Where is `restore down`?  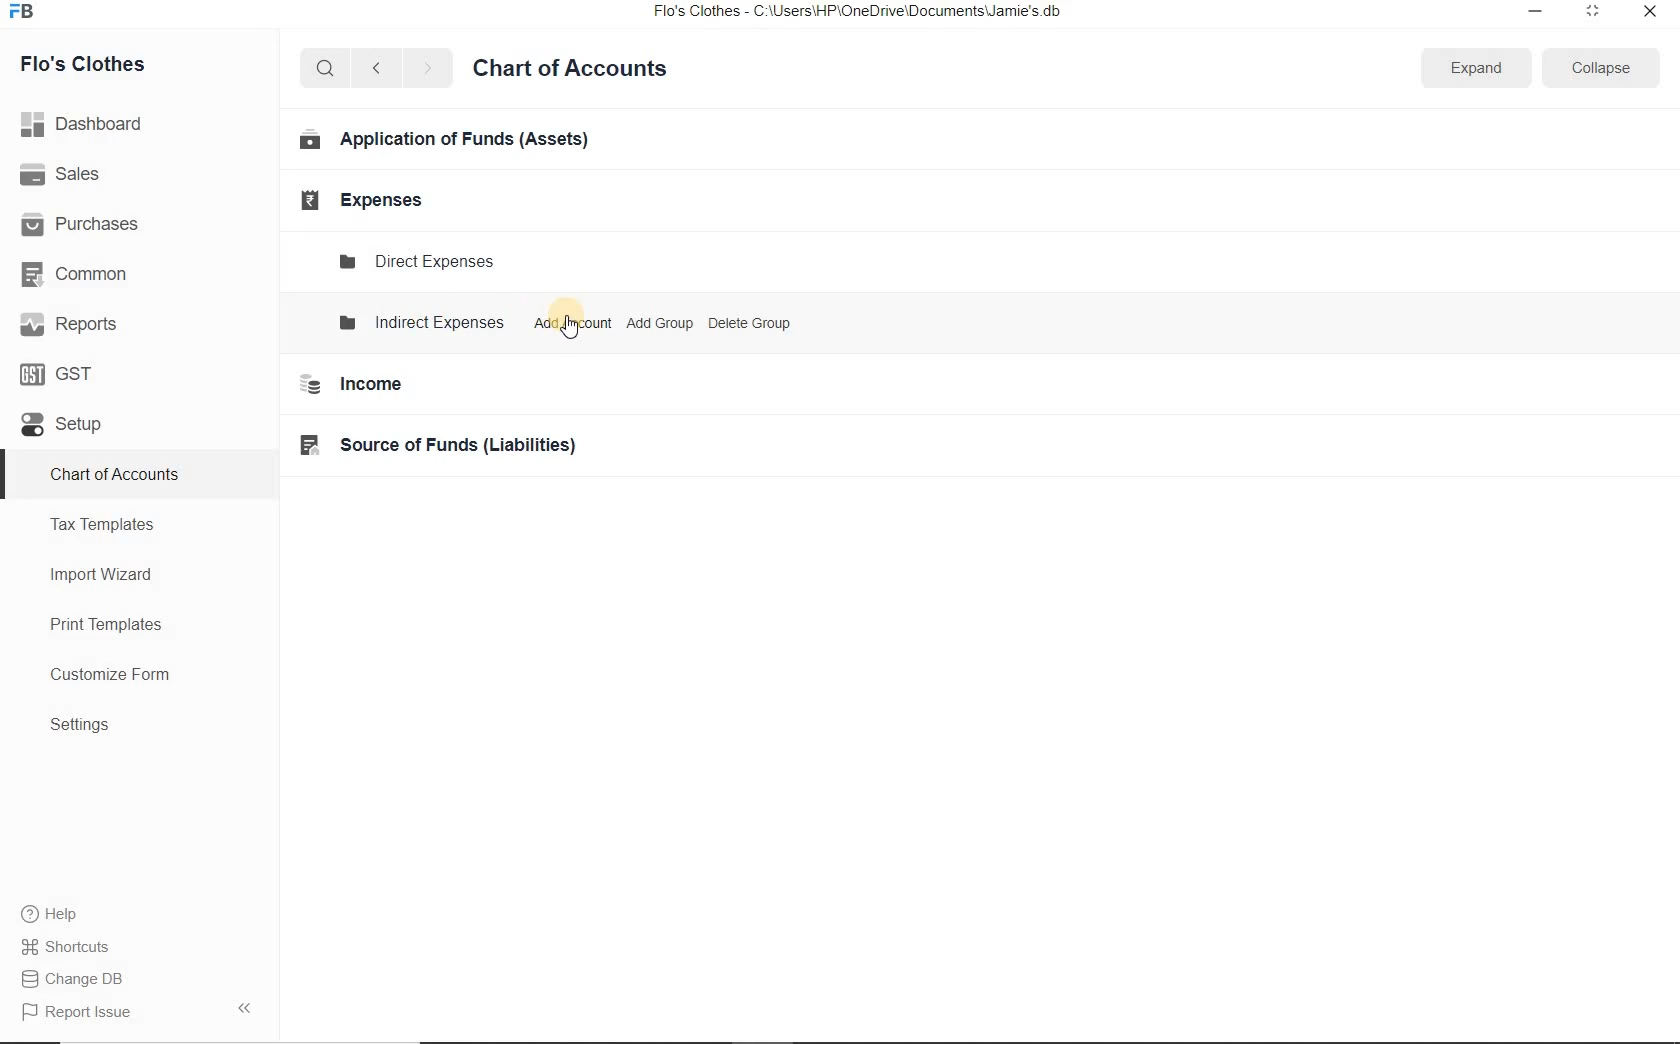
restore down is located at coordinates (1591, 15).